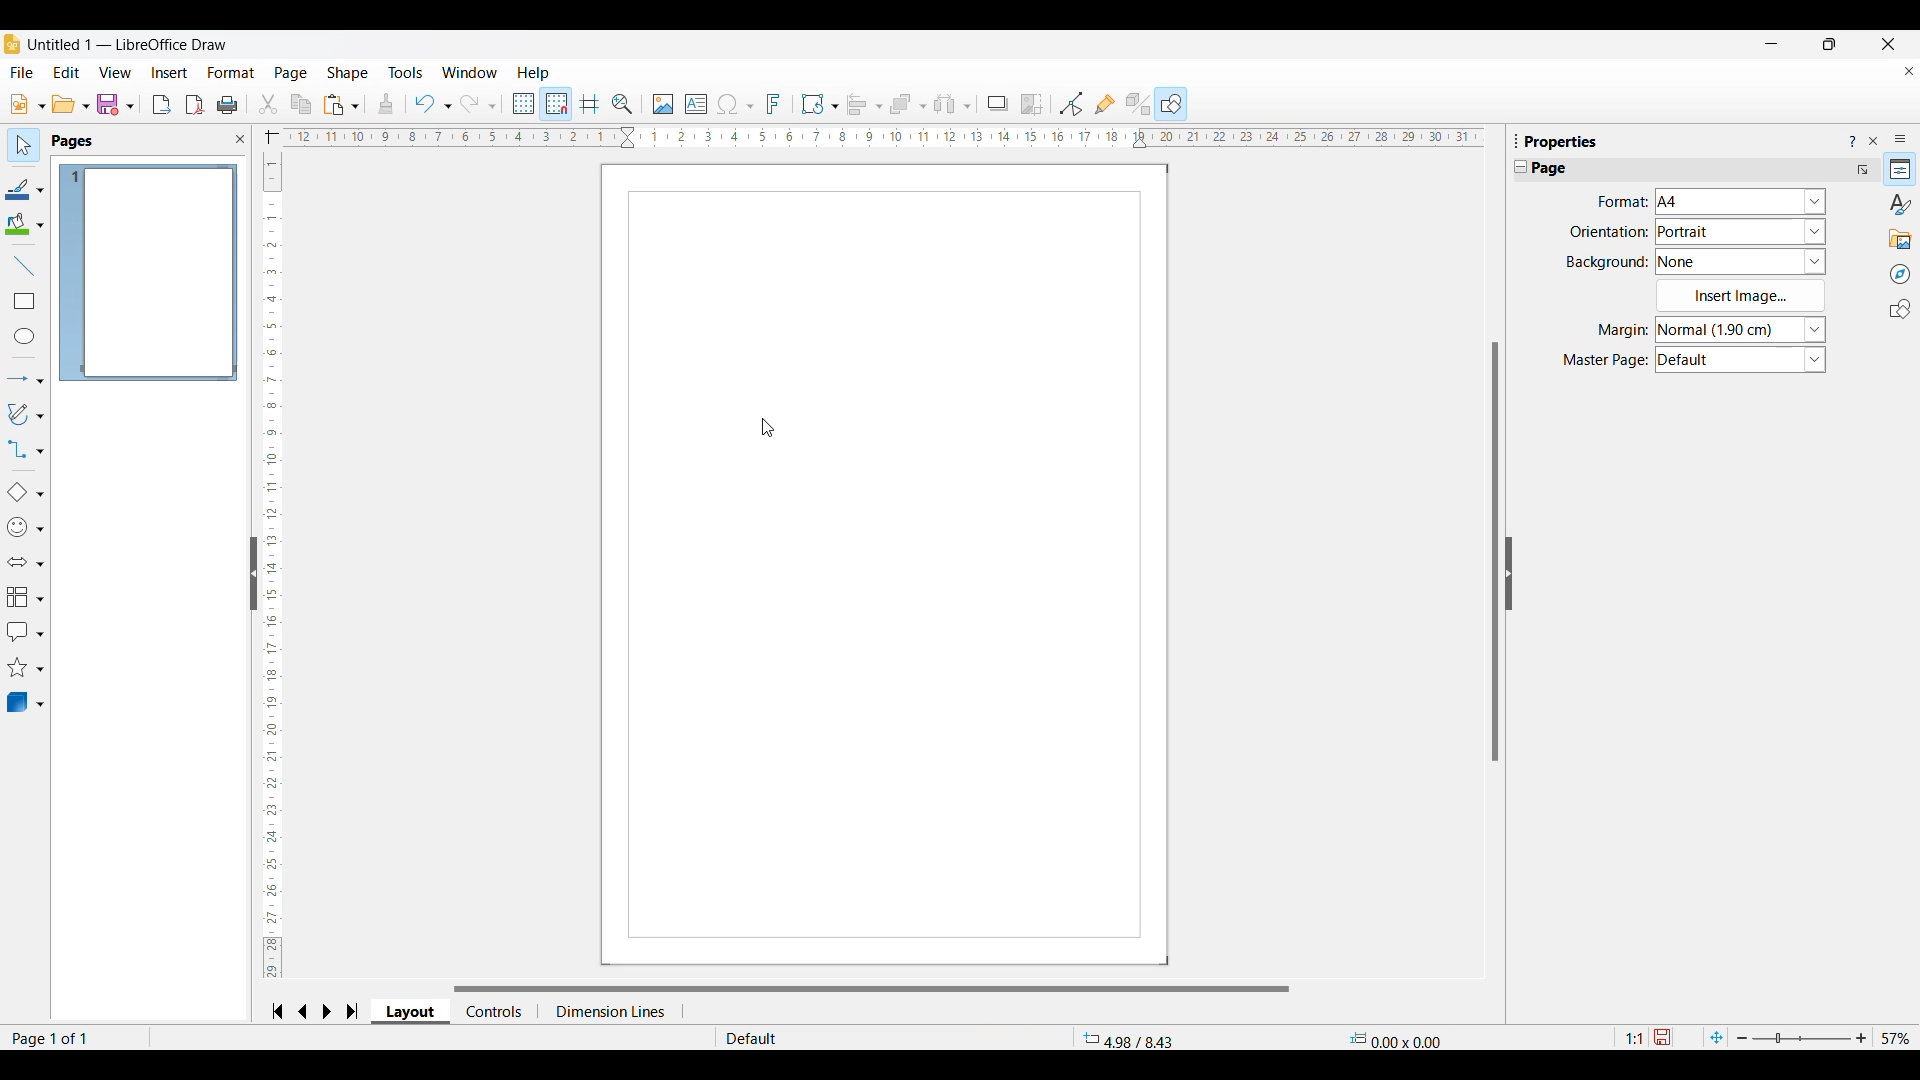  Describe the element at coordinates (1032, 105) in the screenshot. I see `Crop image` at that location.